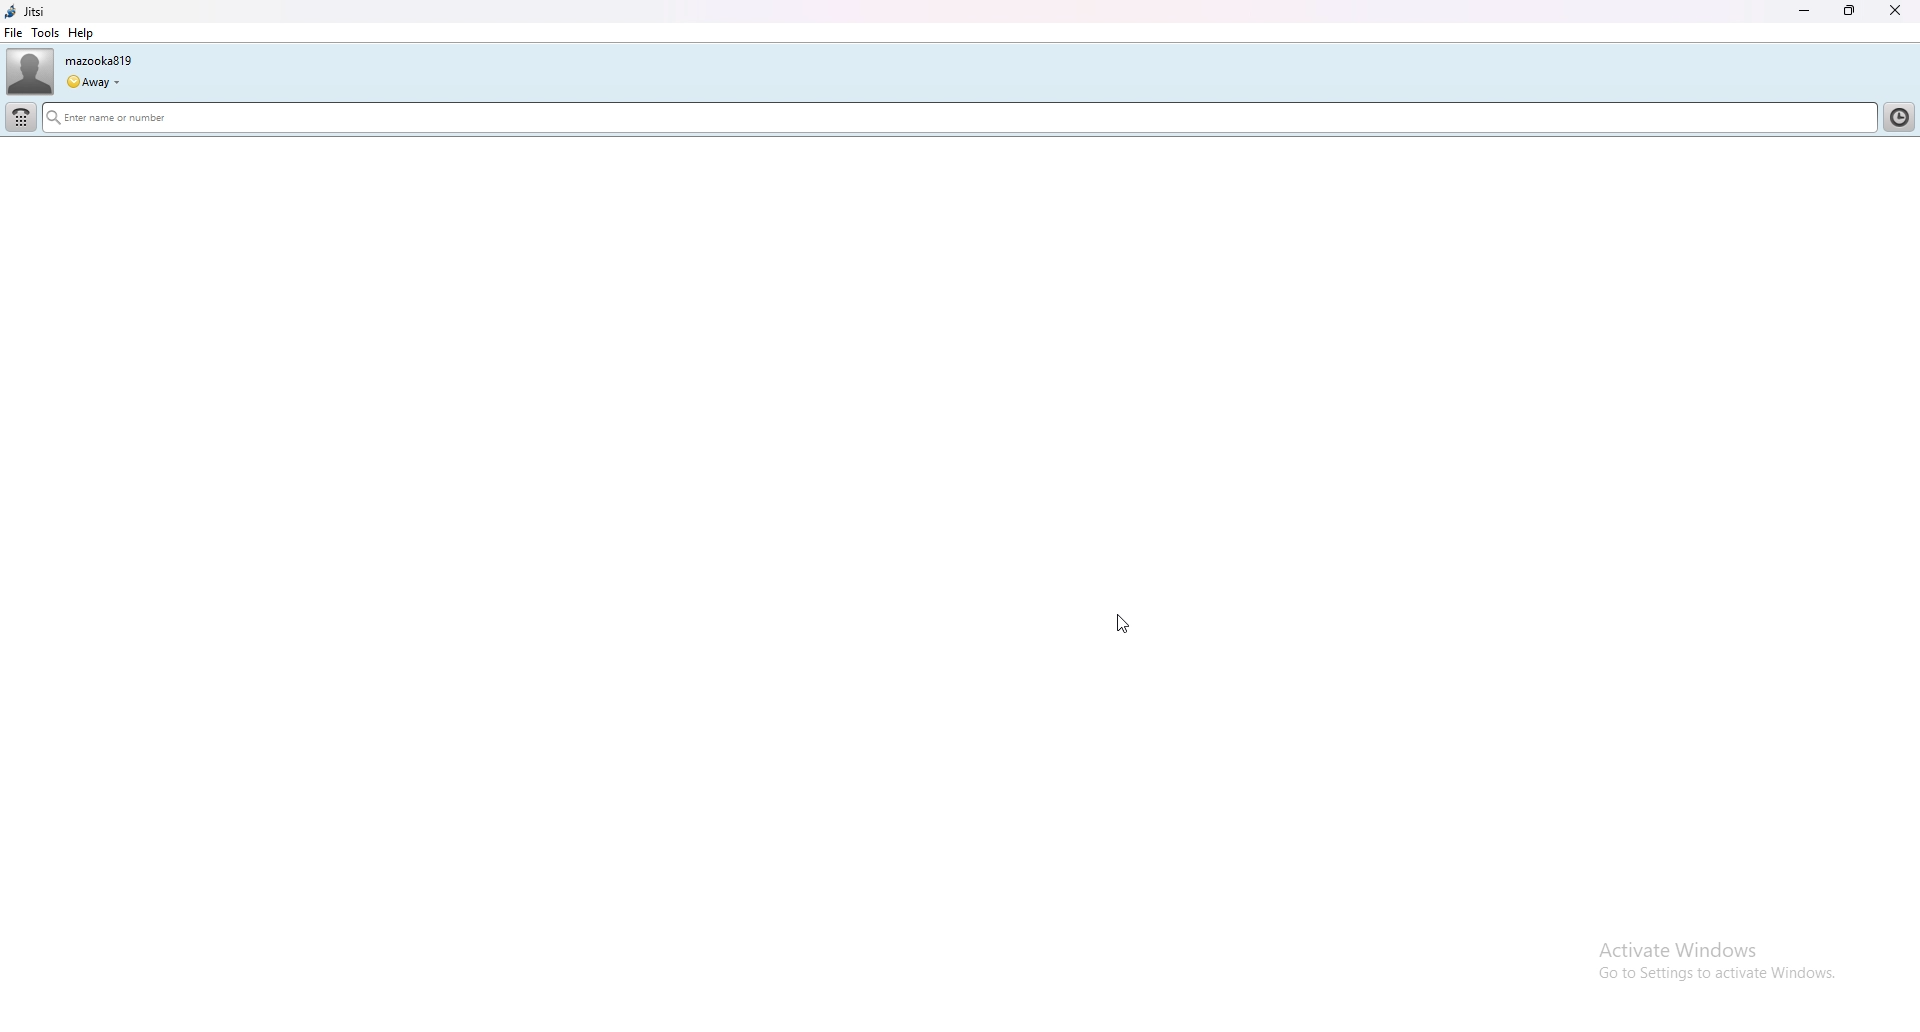  What do you see at coordinates (1805, 11) in the screenshot?
I see `minimize` at bounding box center [1805, 11].